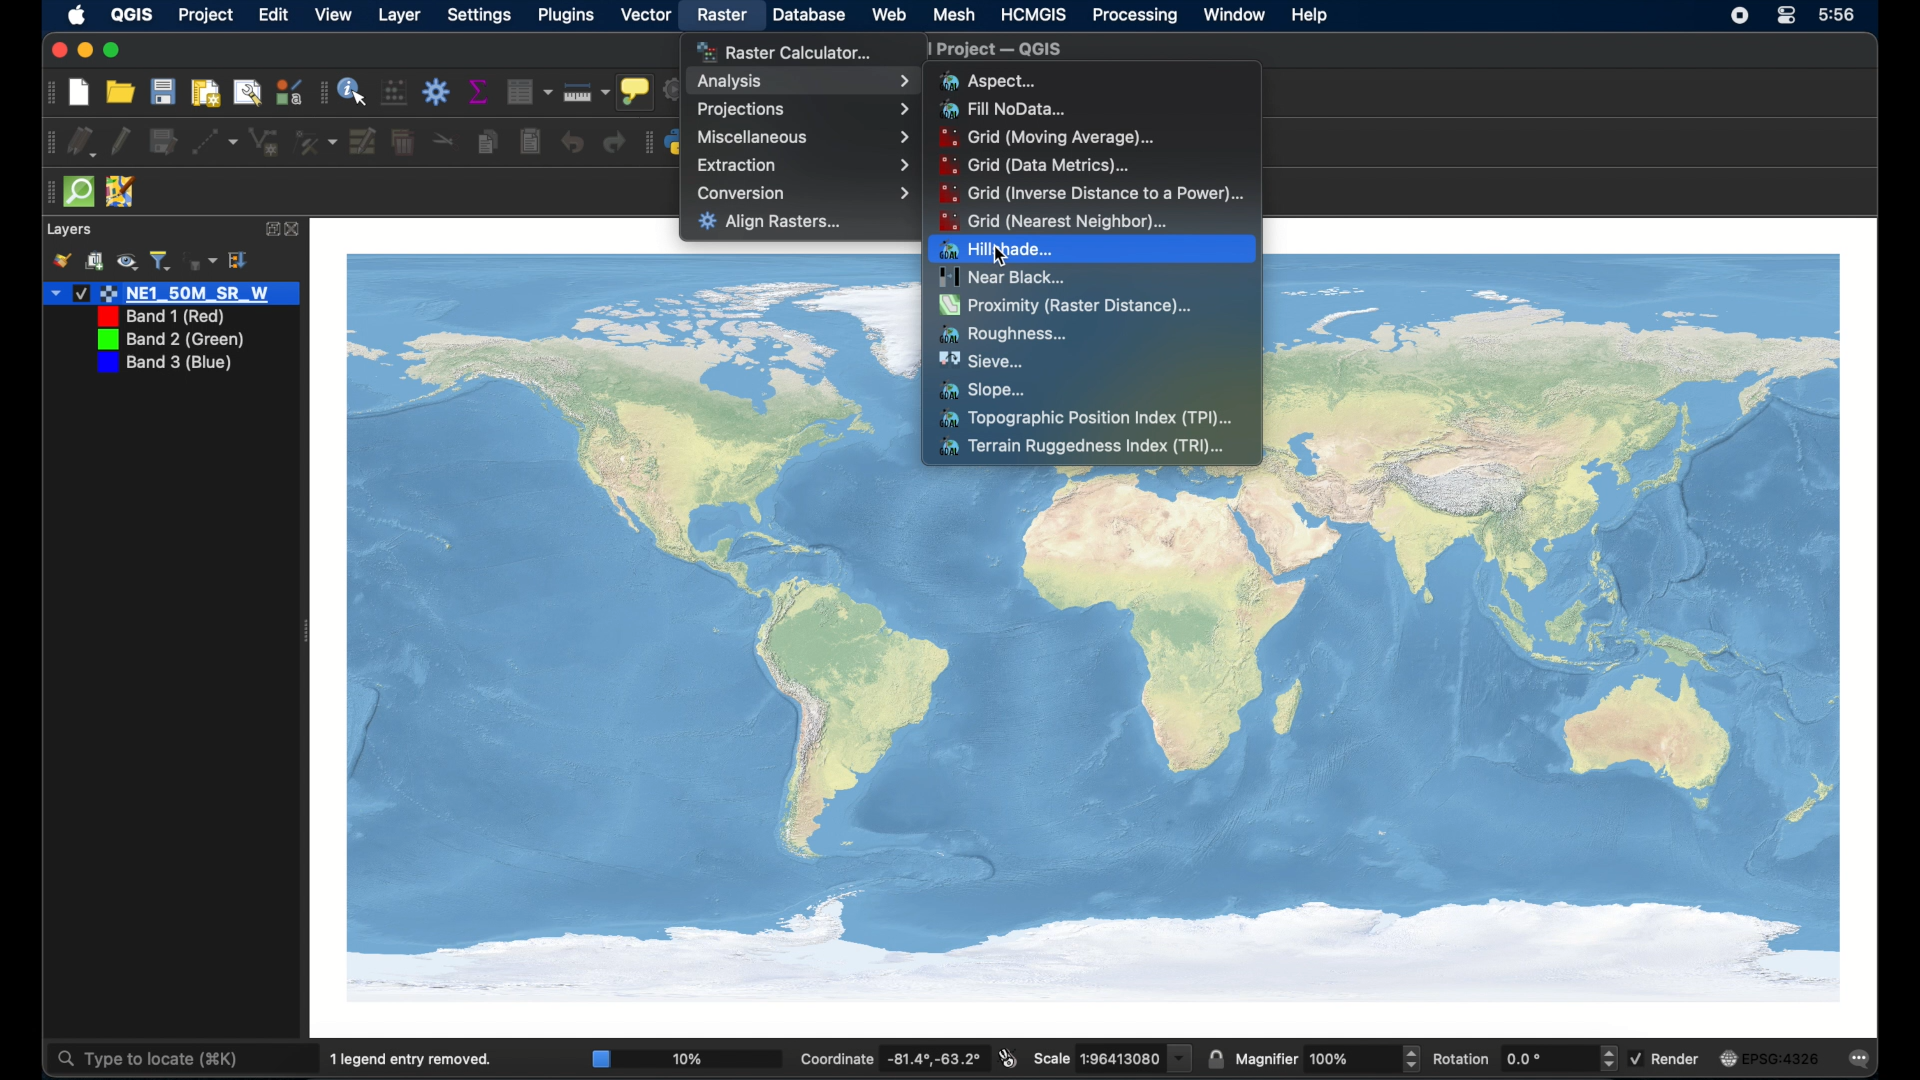  What do you see at coordinates (684, 1058) in the screenshot?
I see `10%` at bounding box center [684, 1058].